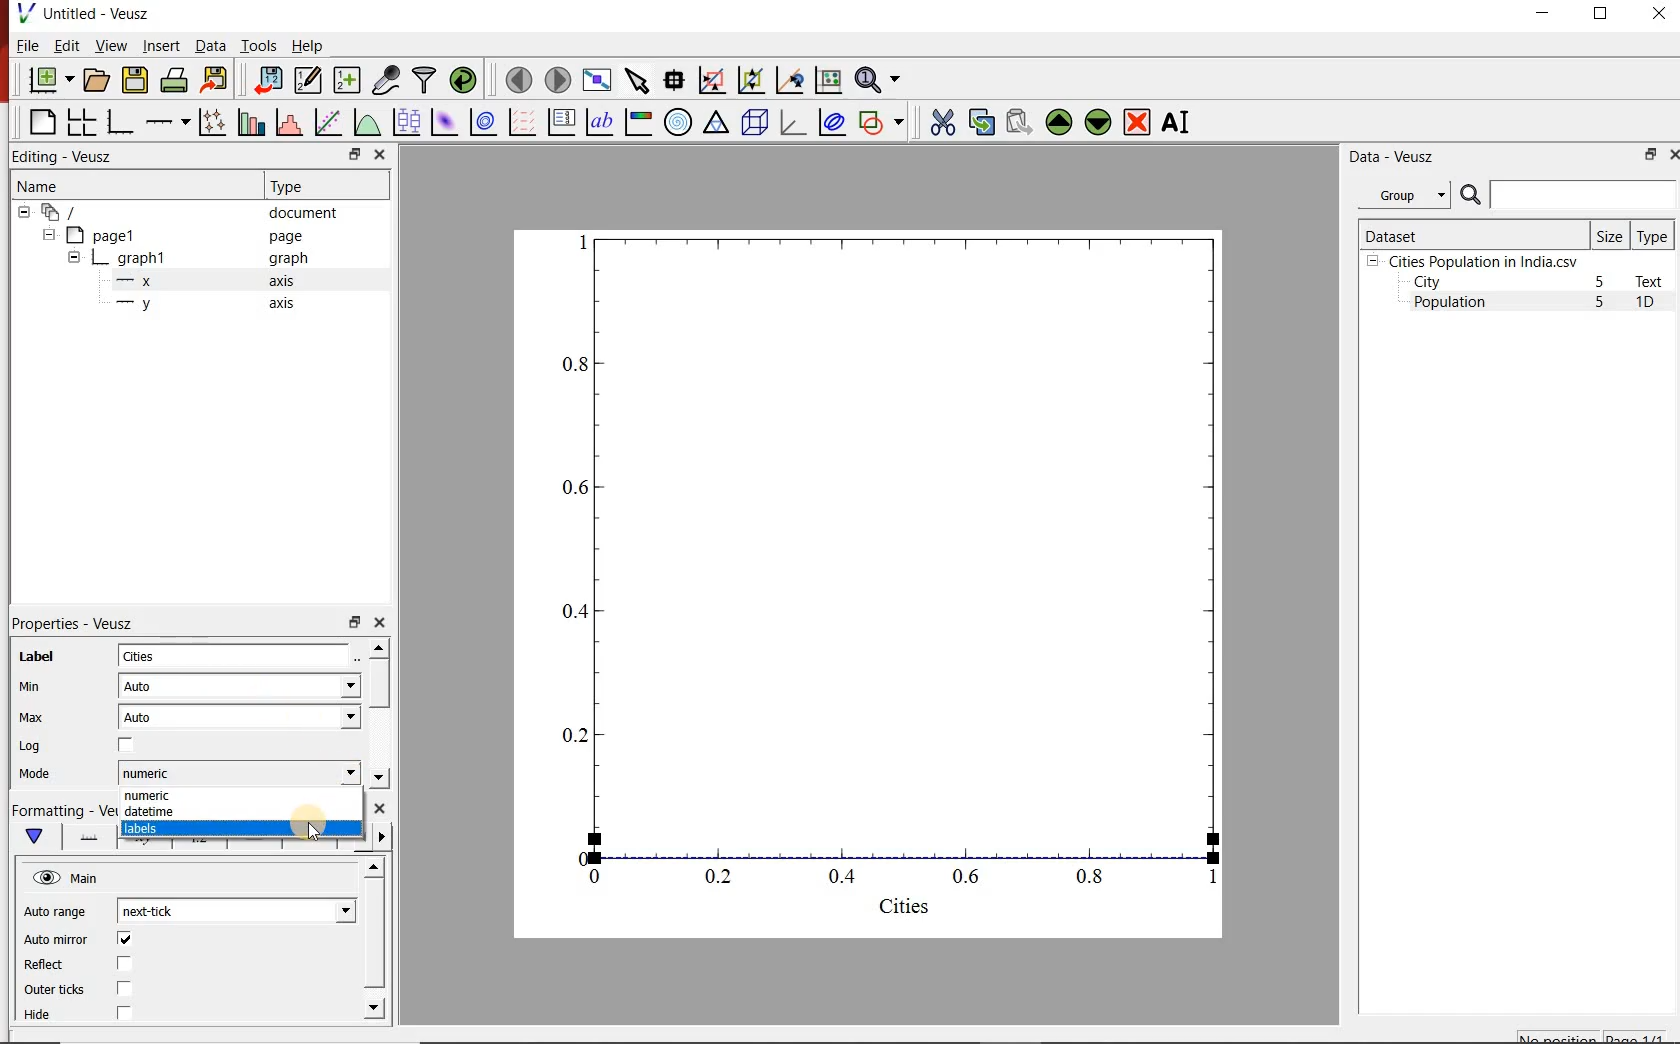 The image size is (1680, 1044). What do you see at coordinates (1653, 304) in the screenshot?
I see `1D` at bounding box center [1653, 304].